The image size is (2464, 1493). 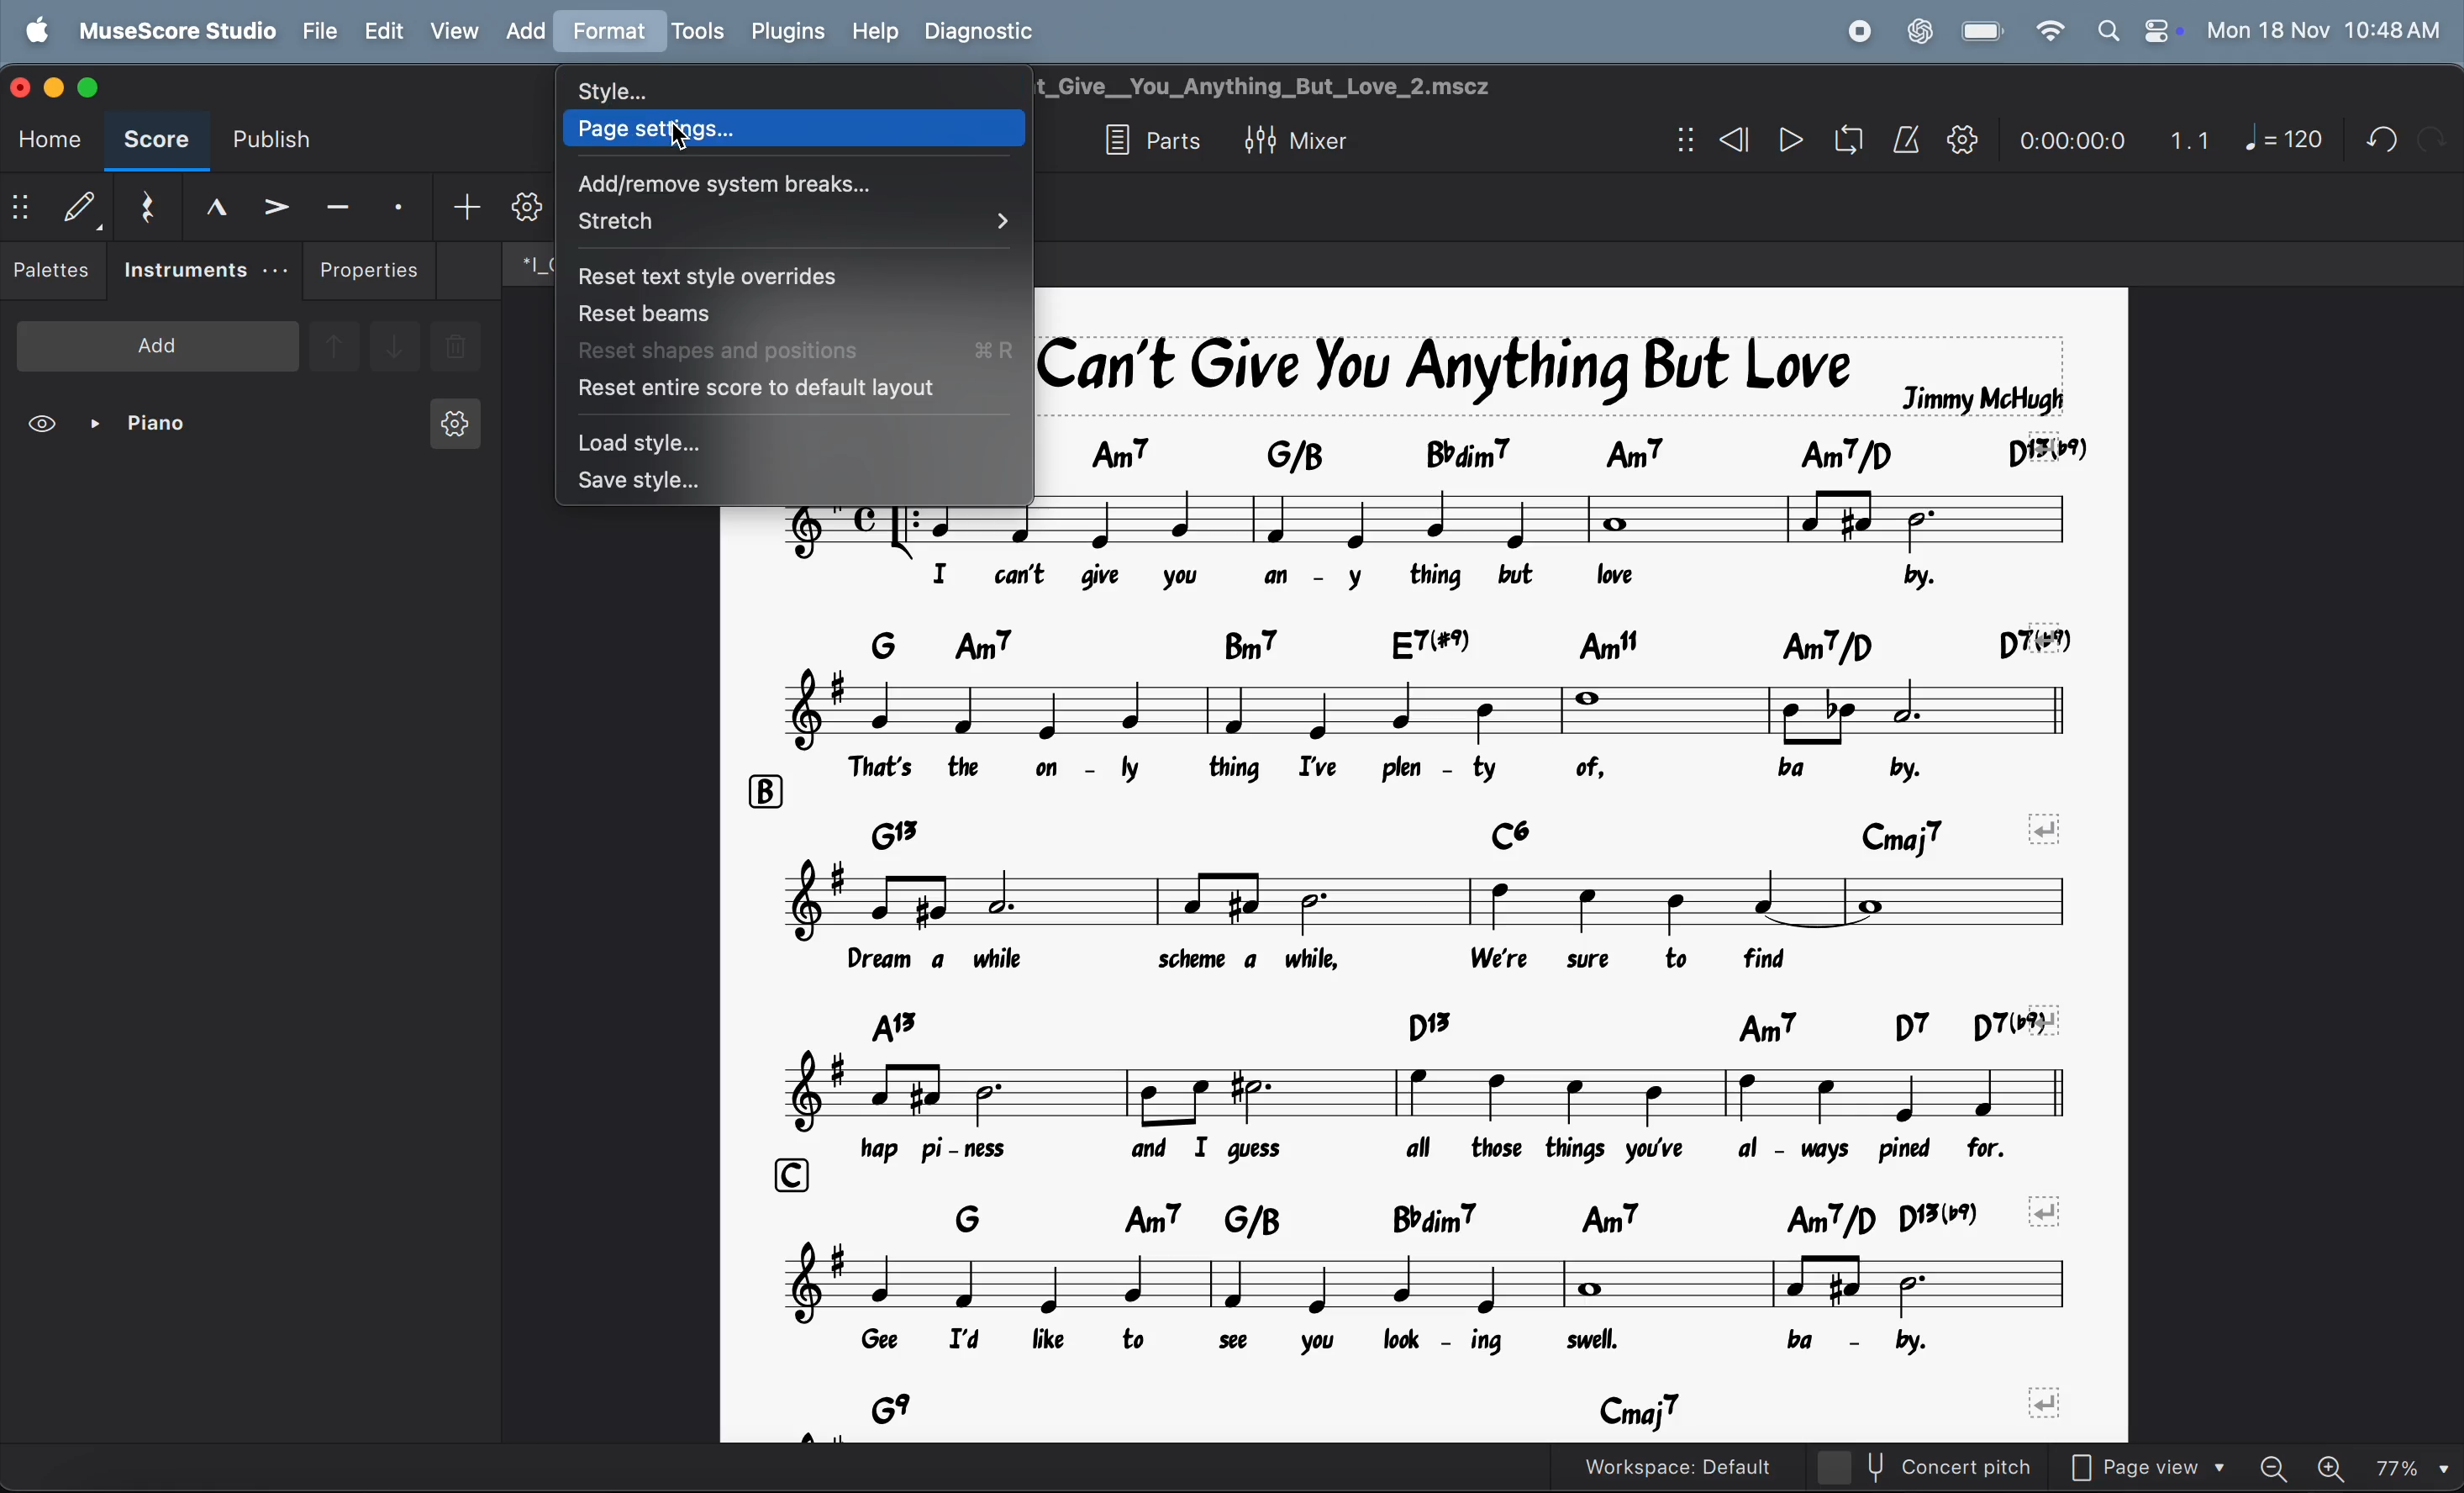 I want to click on file, so click(x=321, y=30).